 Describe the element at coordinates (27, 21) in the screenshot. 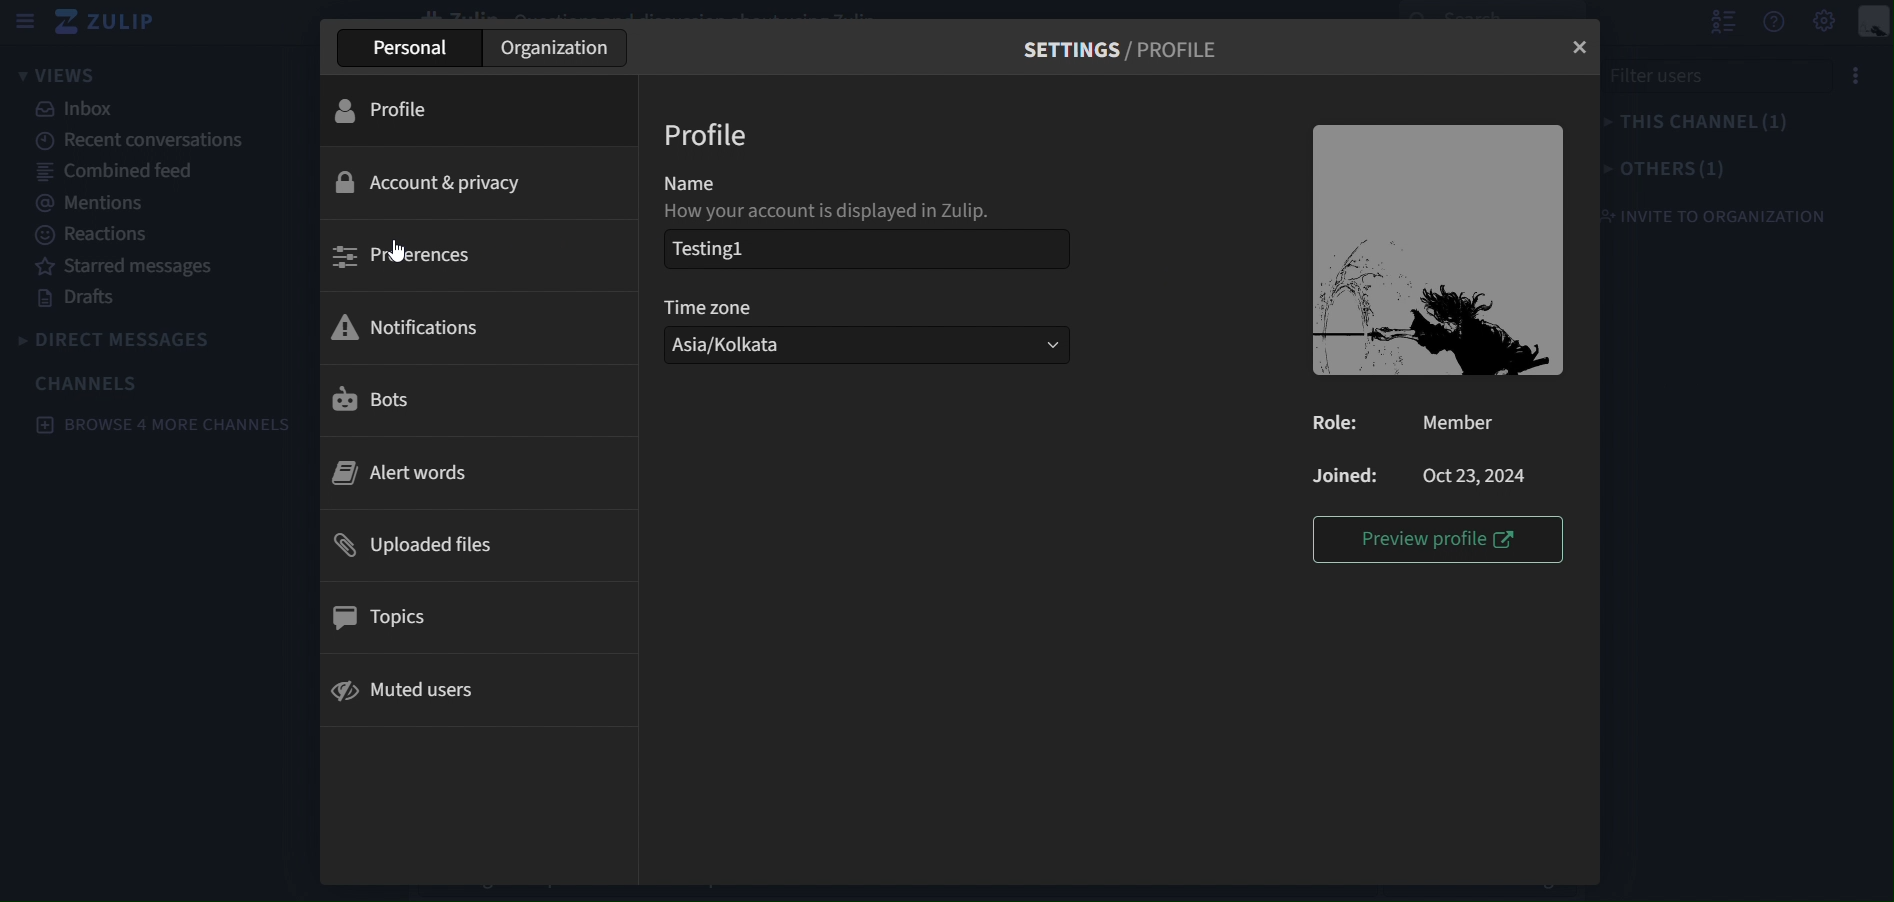

I see `sidebar` at that location.